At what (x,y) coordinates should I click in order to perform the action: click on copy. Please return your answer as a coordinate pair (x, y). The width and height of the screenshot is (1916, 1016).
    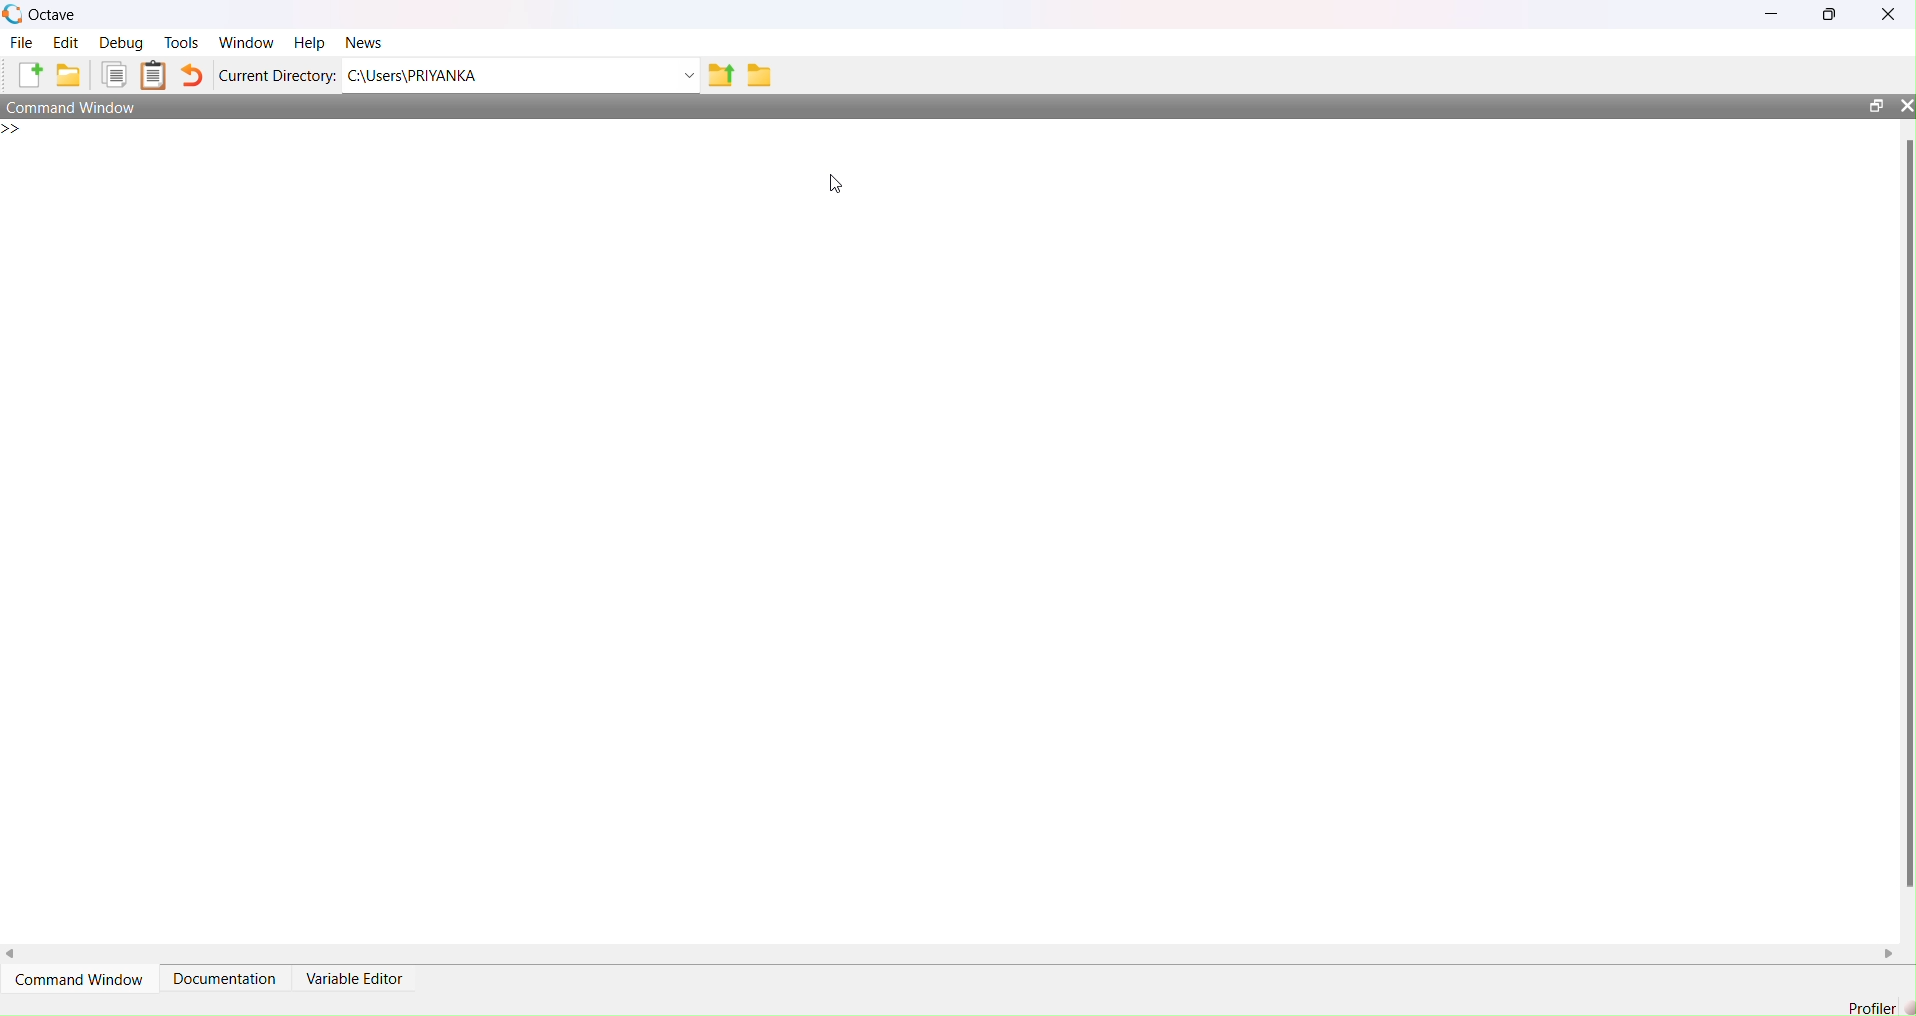
    Looking at the image, I should click on (109, 75).